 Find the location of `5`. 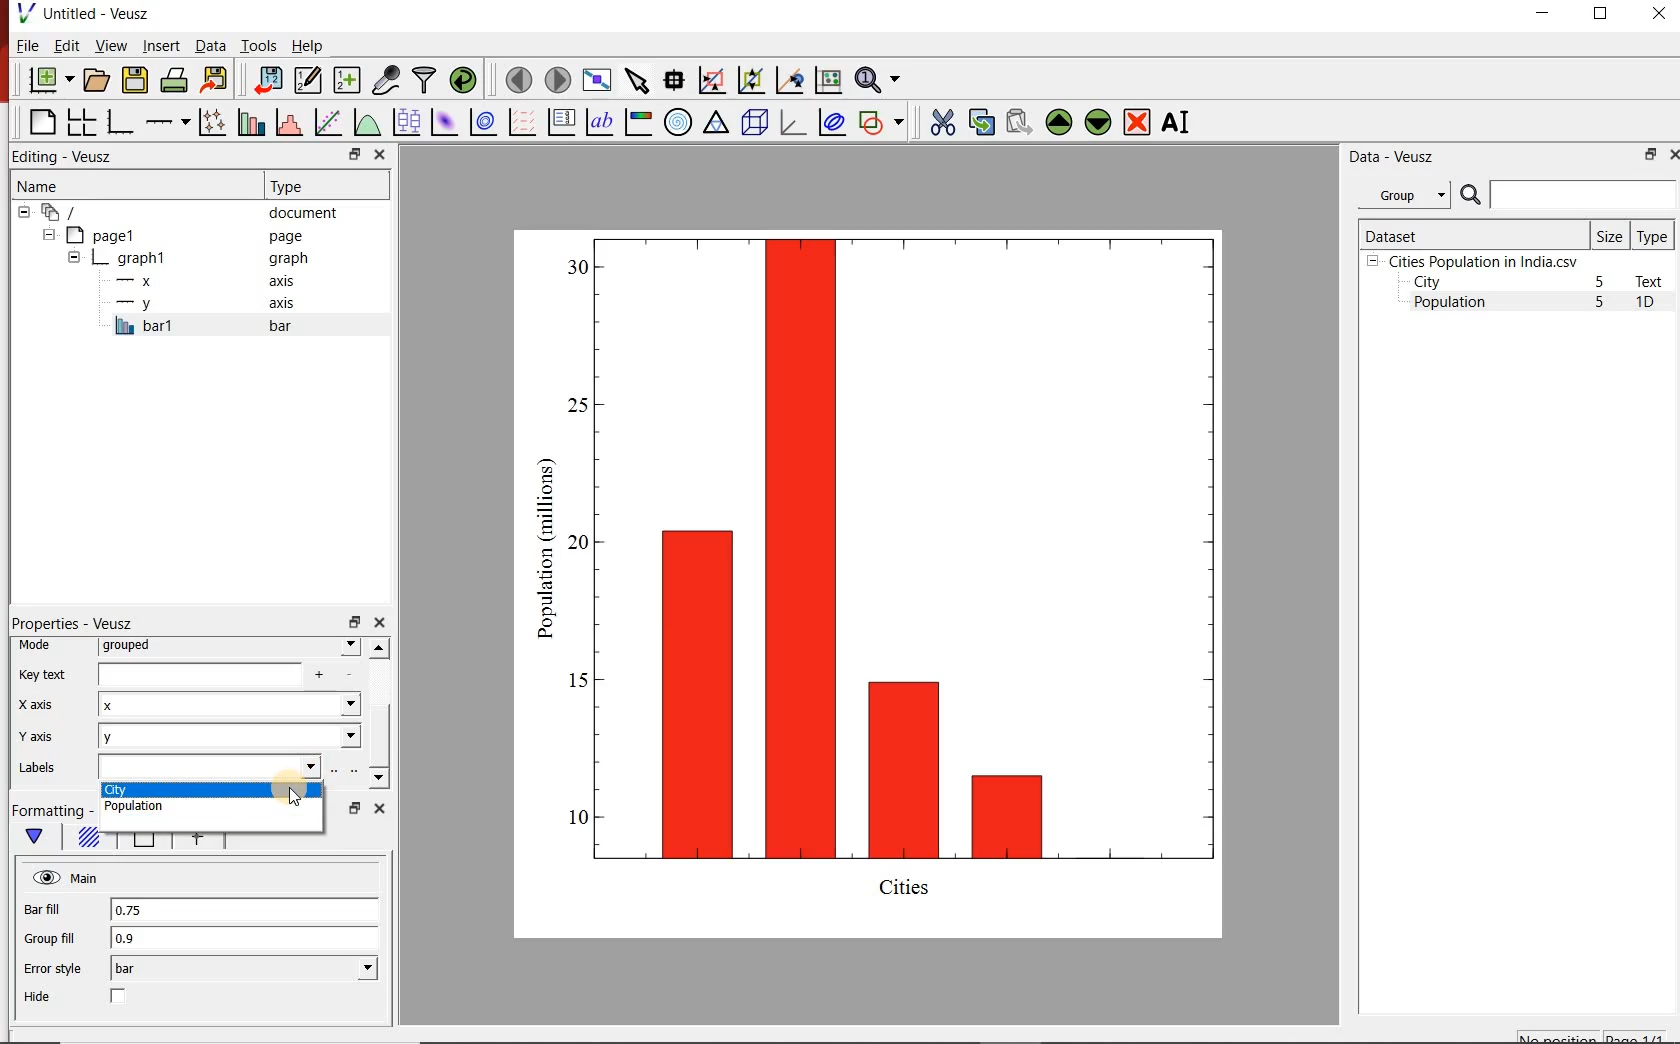

5 is located at coordinates (1601, 303).